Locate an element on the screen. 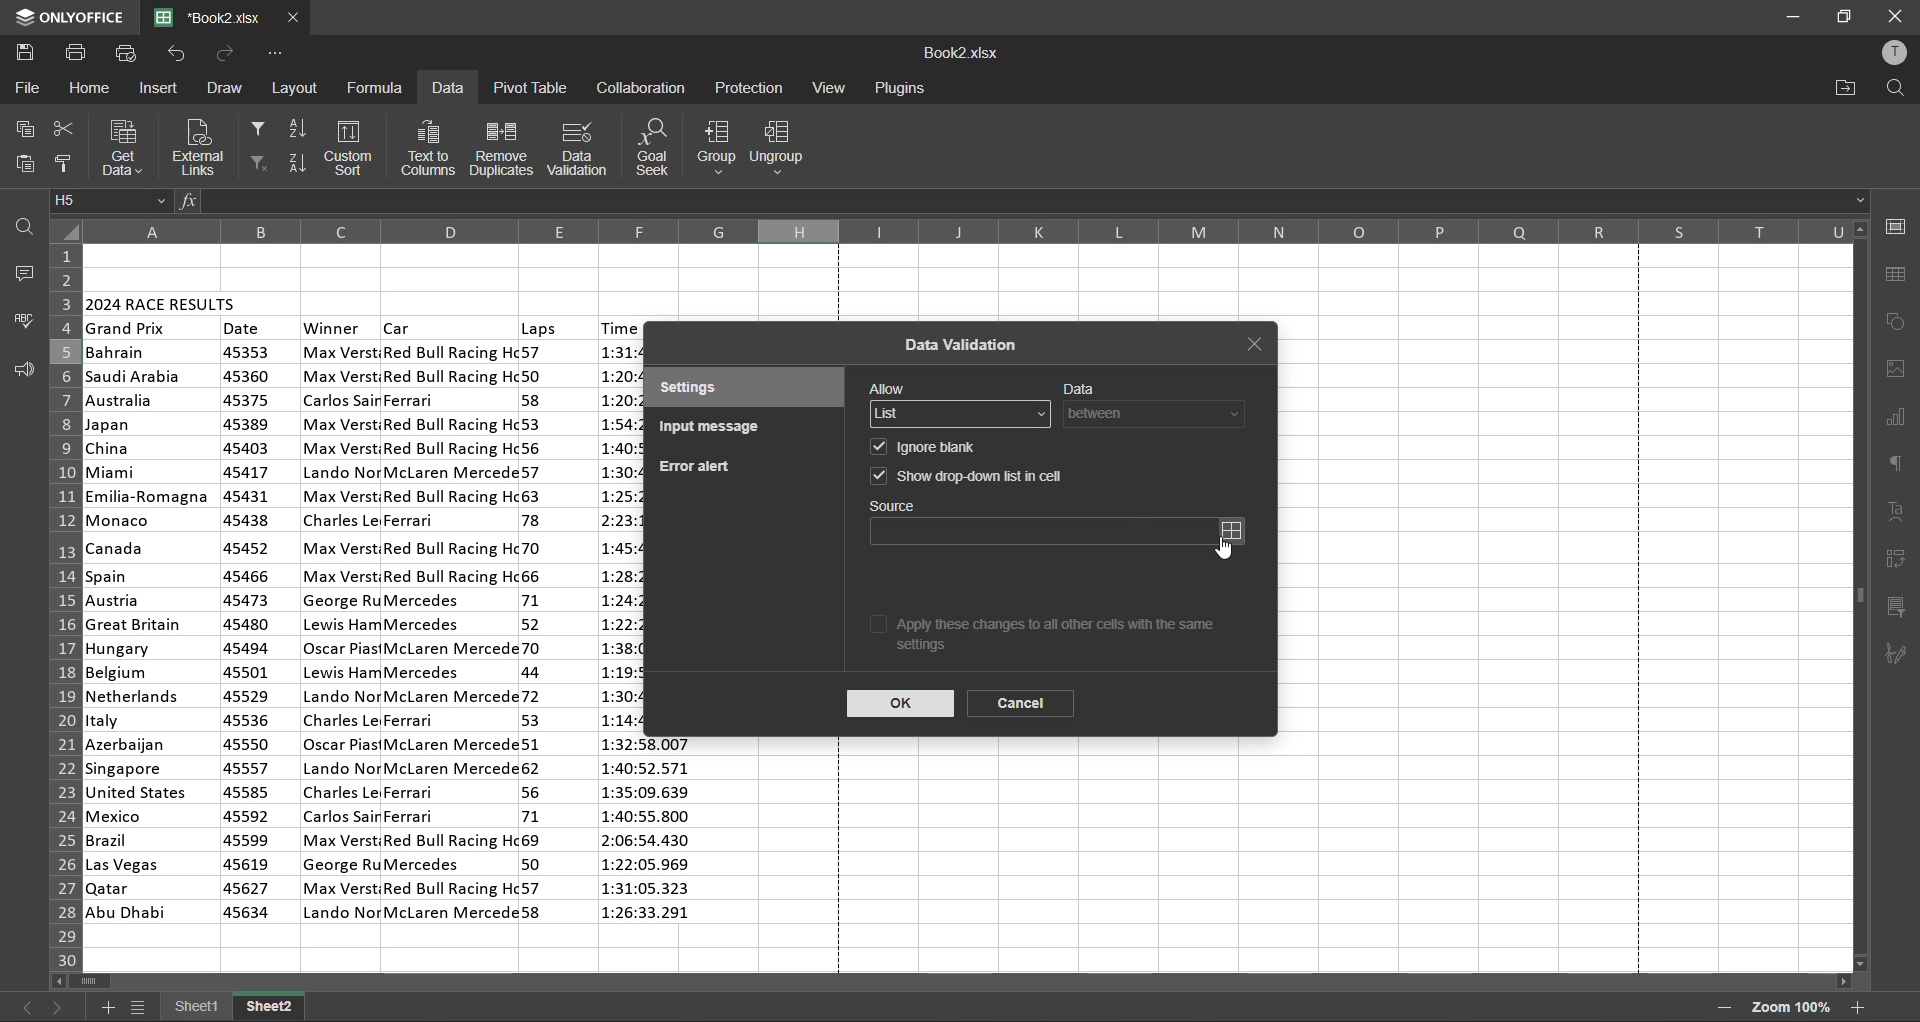 This screenshot has width=1920, height=1022. copy style is located at coordinates (67, 164).